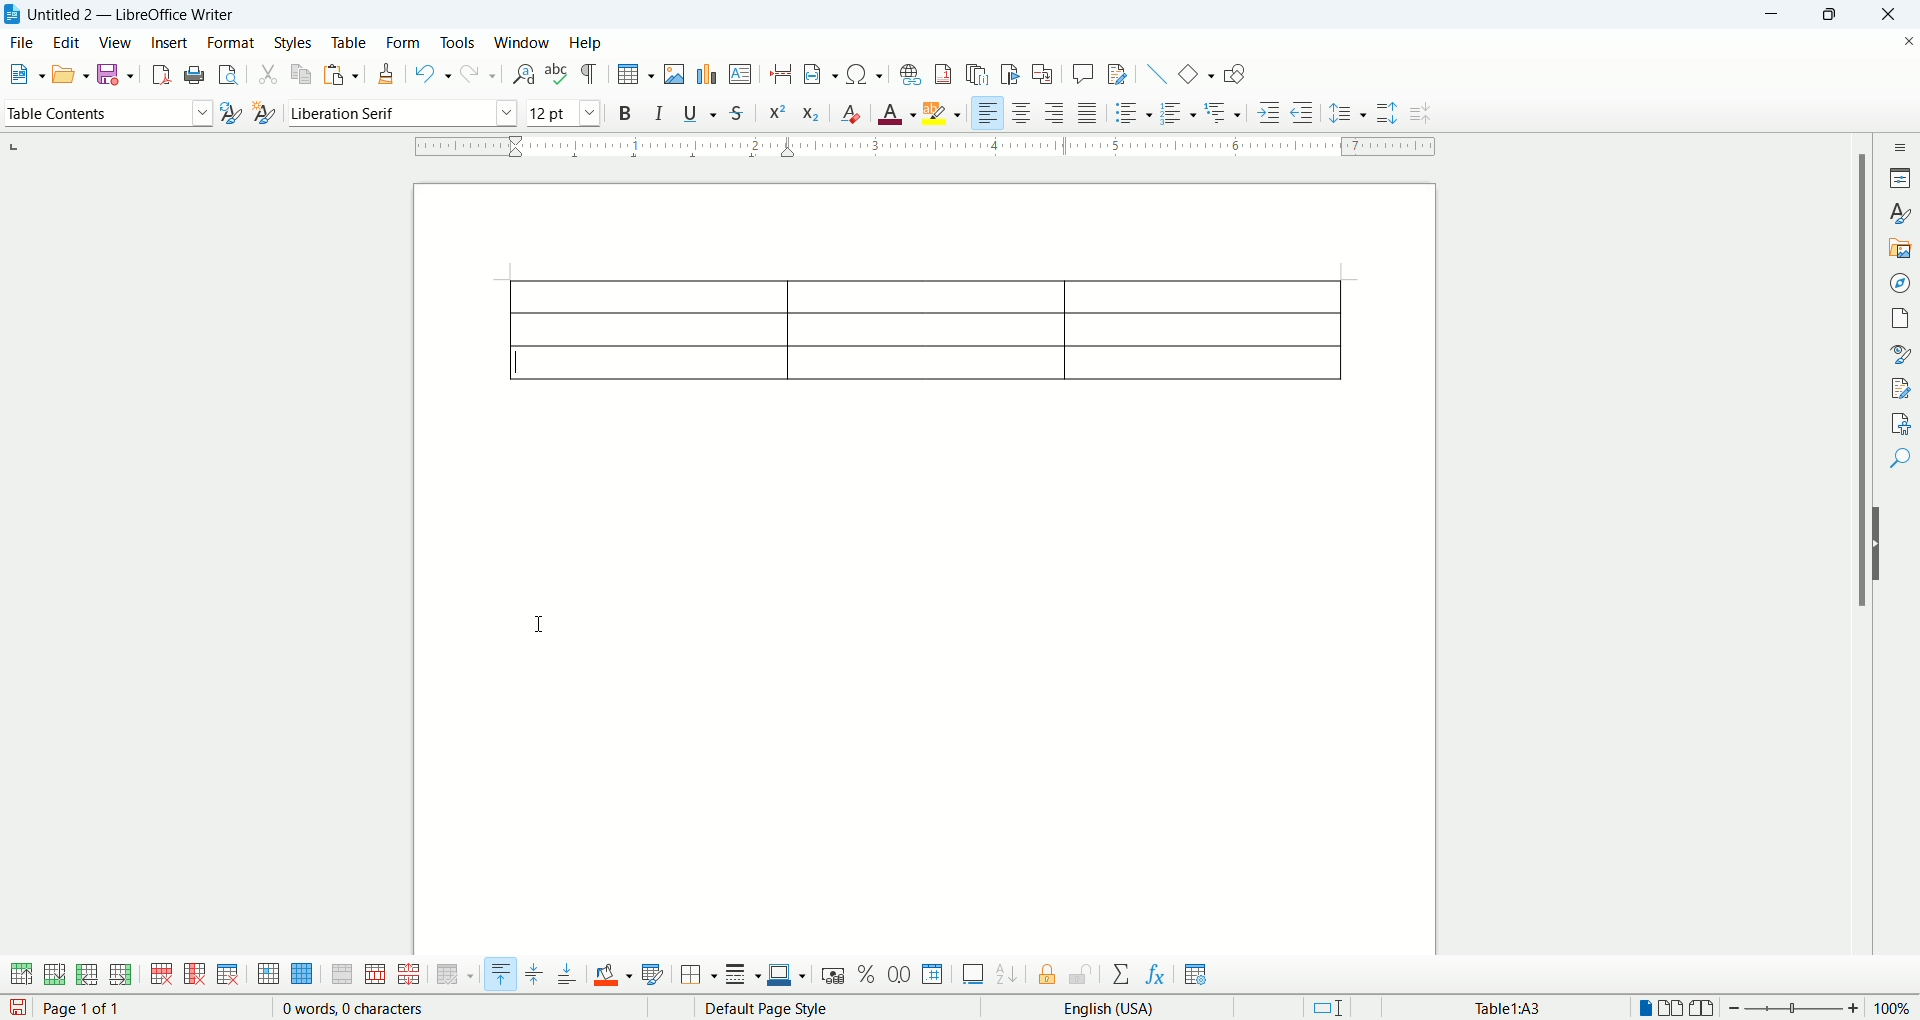 This screenshot has width=1920, height=1020. Describe the element at coordinates (1703, 1009) in the screenshot. I see `bookview` at that location.